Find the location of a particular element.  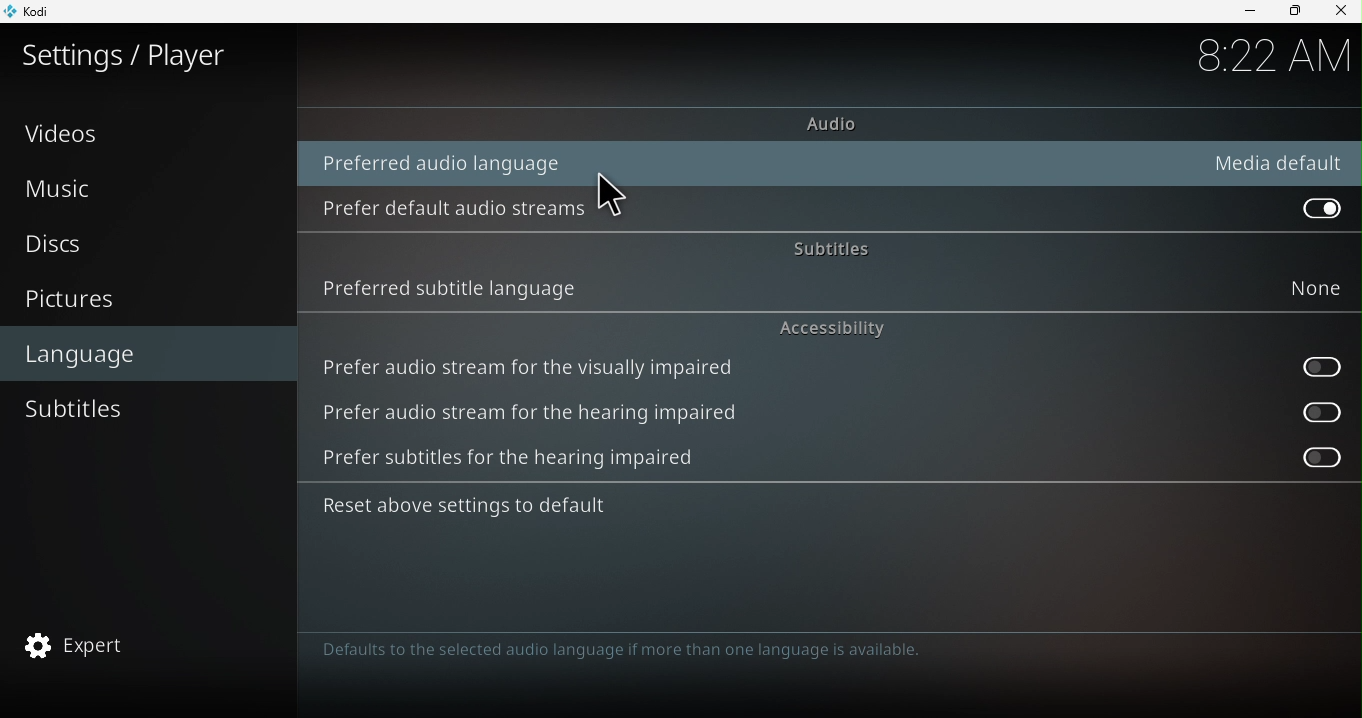

Subtitles is located at coordinates (140, 410).